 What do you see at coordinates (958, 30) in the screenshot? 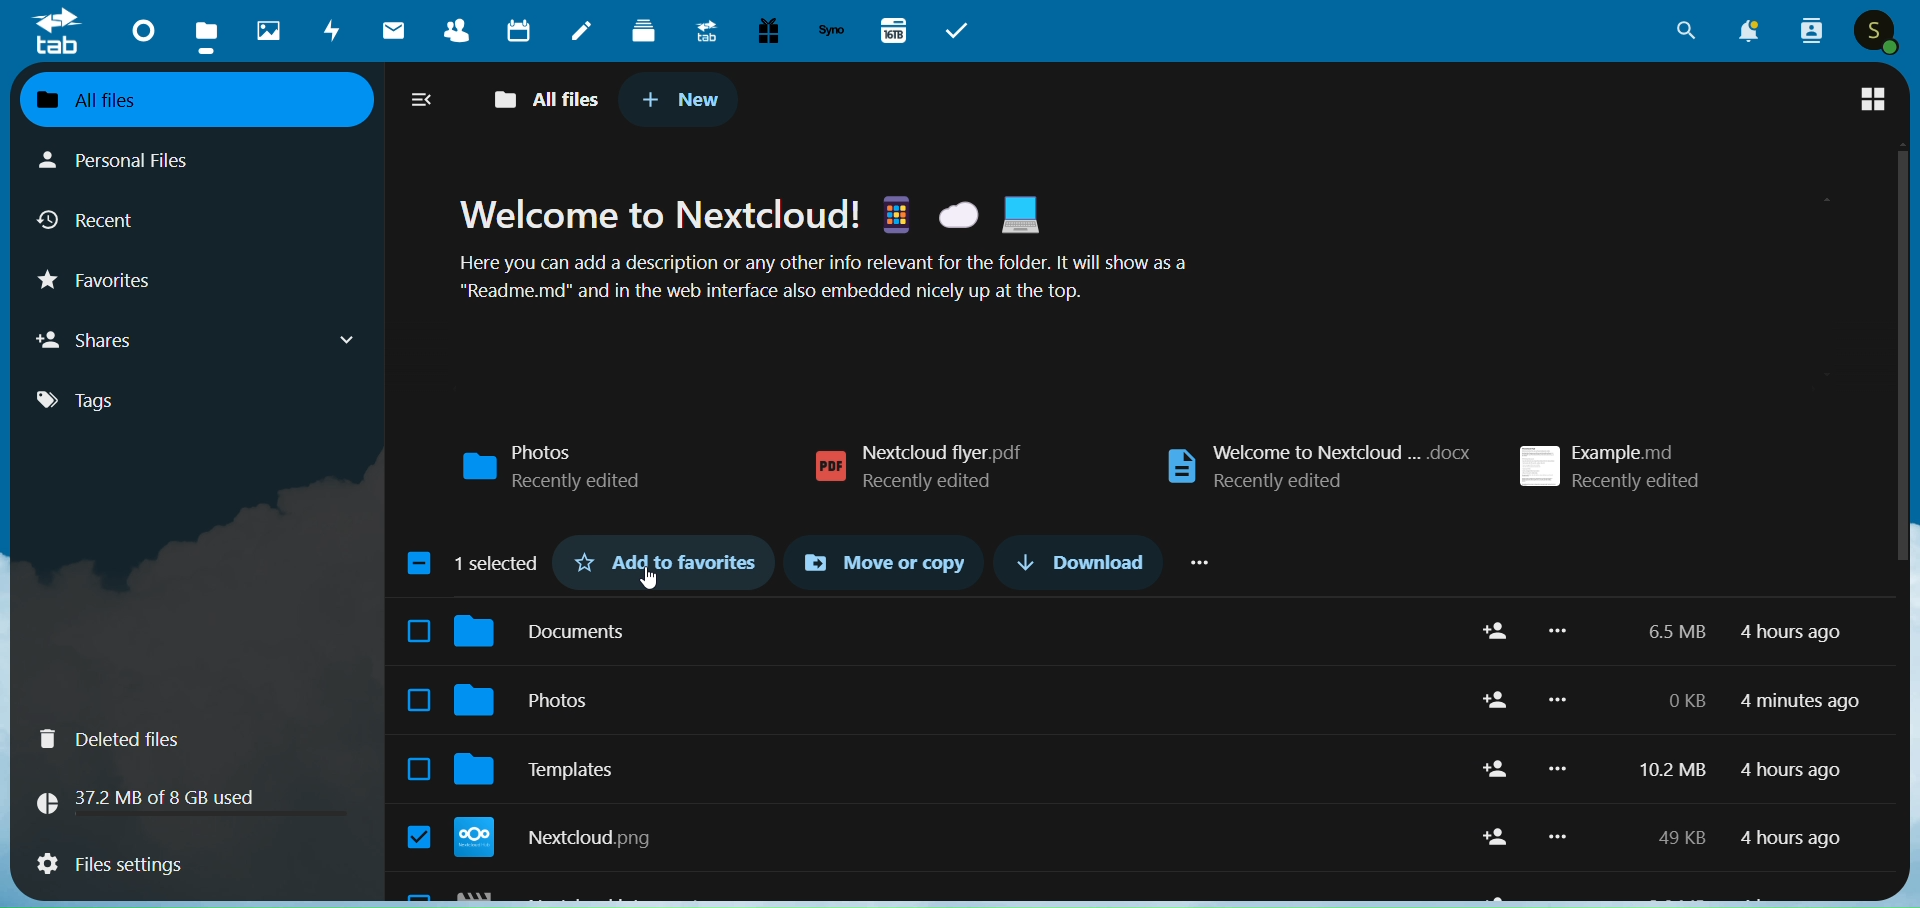
I see `task` at bounding box center [958, 30].